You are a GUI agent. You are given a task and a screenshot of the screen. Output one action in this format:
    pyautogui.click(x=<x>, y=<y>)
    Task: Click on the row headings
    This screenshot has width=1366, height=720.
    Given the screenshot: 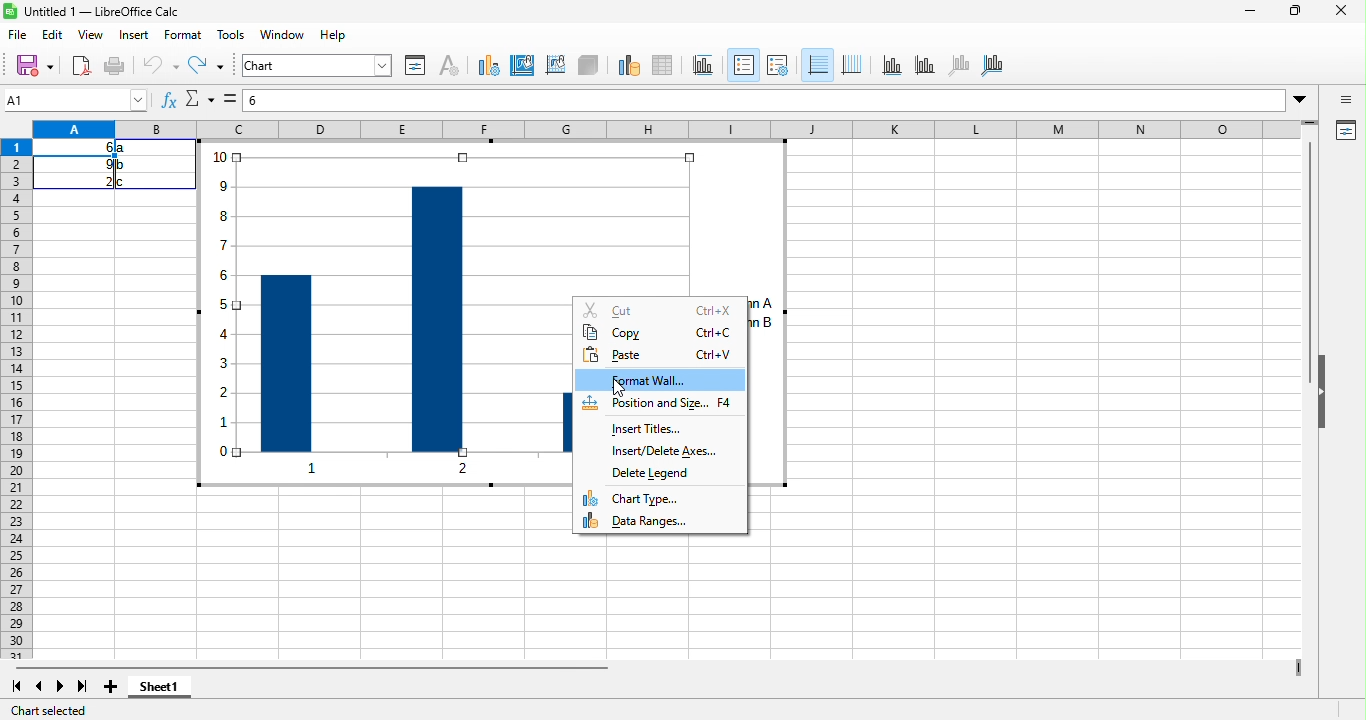 What is the action you would take?
    pyautogui.click(x=20, y=400)
    